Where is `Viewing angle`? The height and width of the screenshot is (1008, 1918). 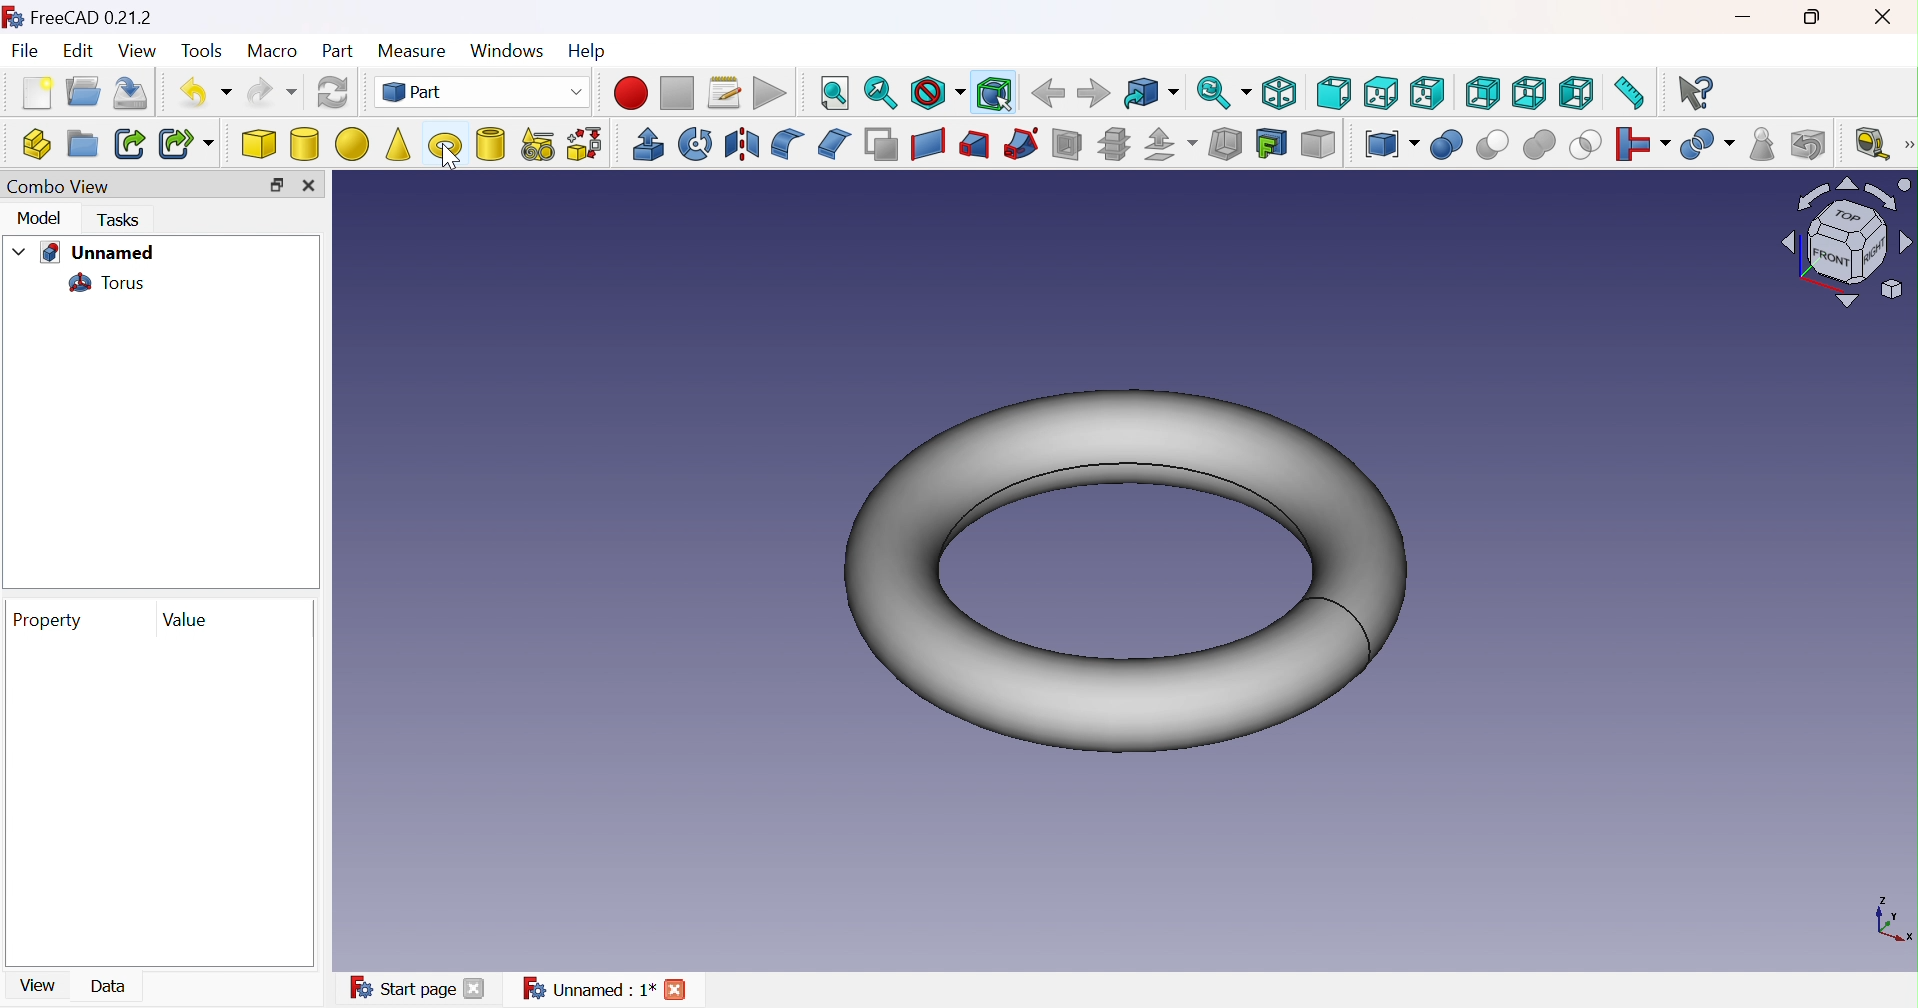
Viewing angle is located at coordinates (1846, 243).